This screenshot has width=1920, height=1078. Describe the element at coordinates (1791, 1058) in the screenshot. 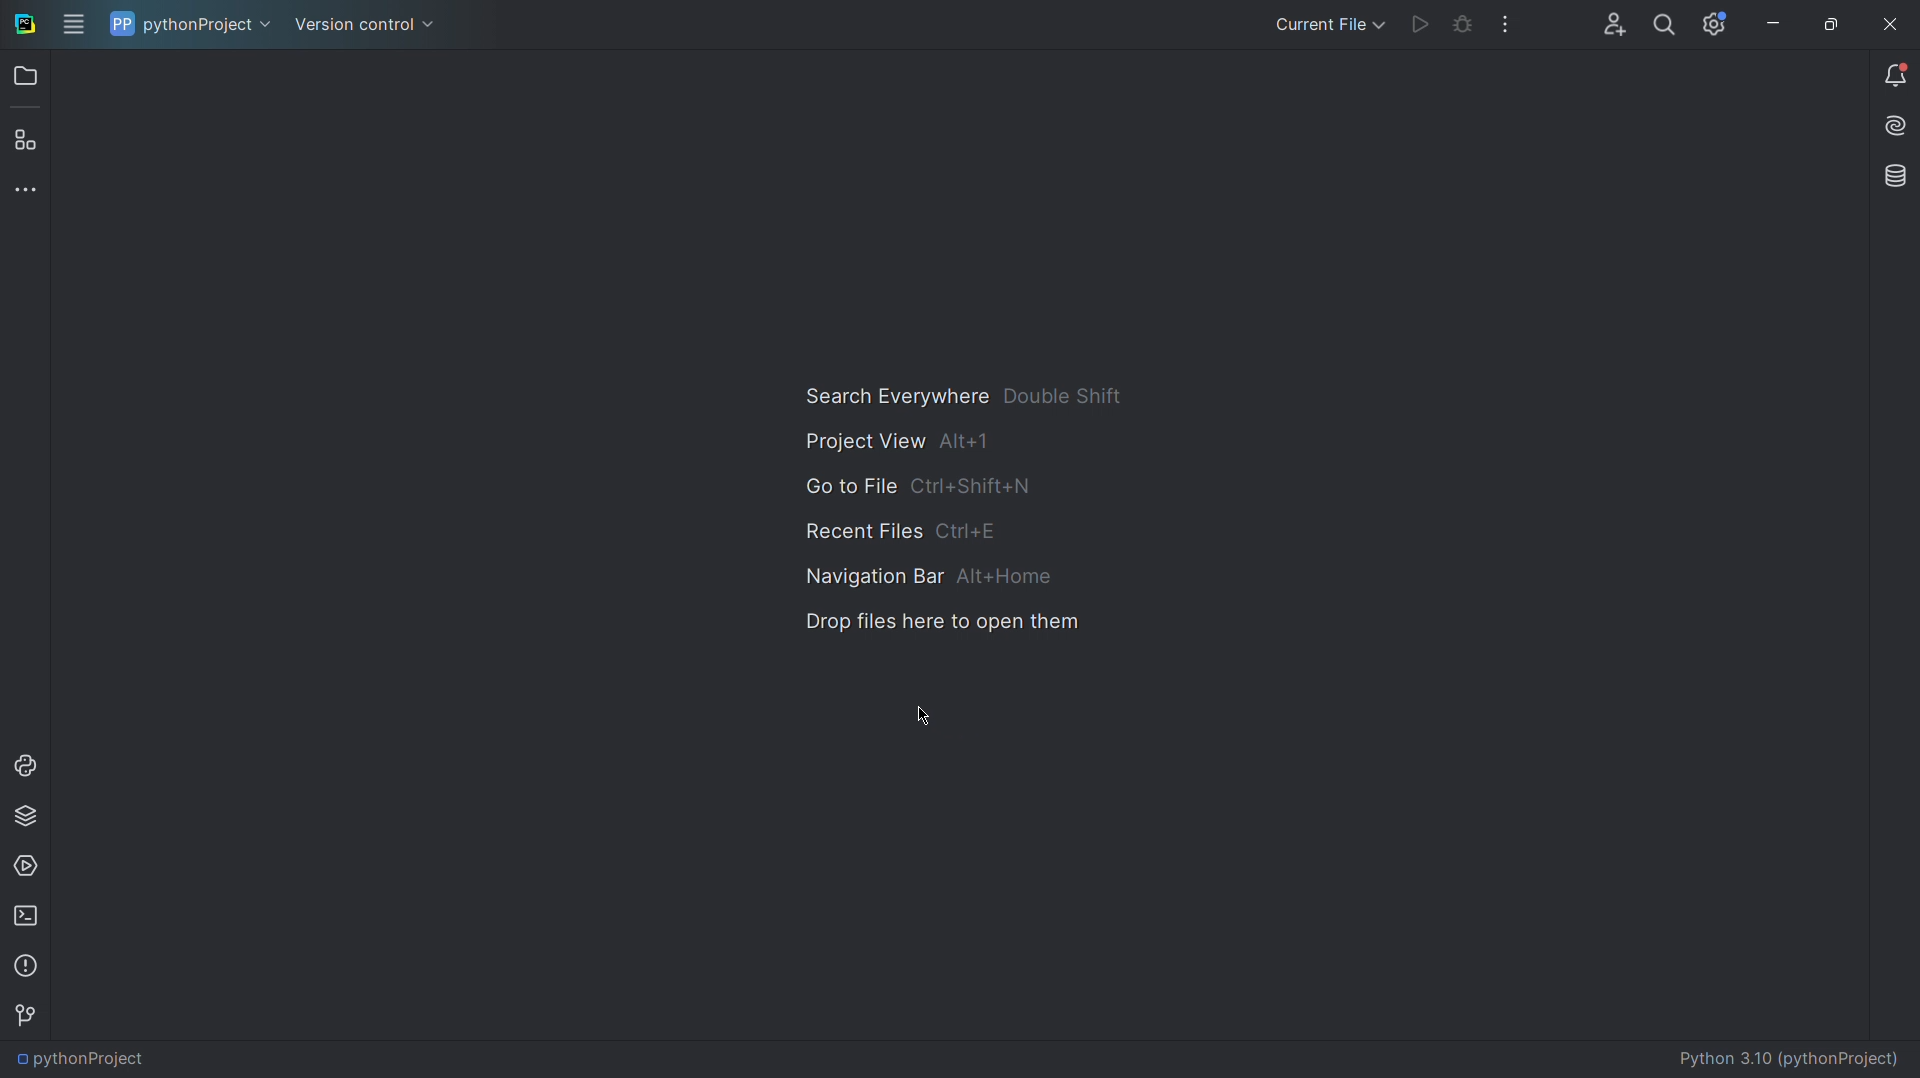

I see `Python 3.10 (pythonProject)` at that location.